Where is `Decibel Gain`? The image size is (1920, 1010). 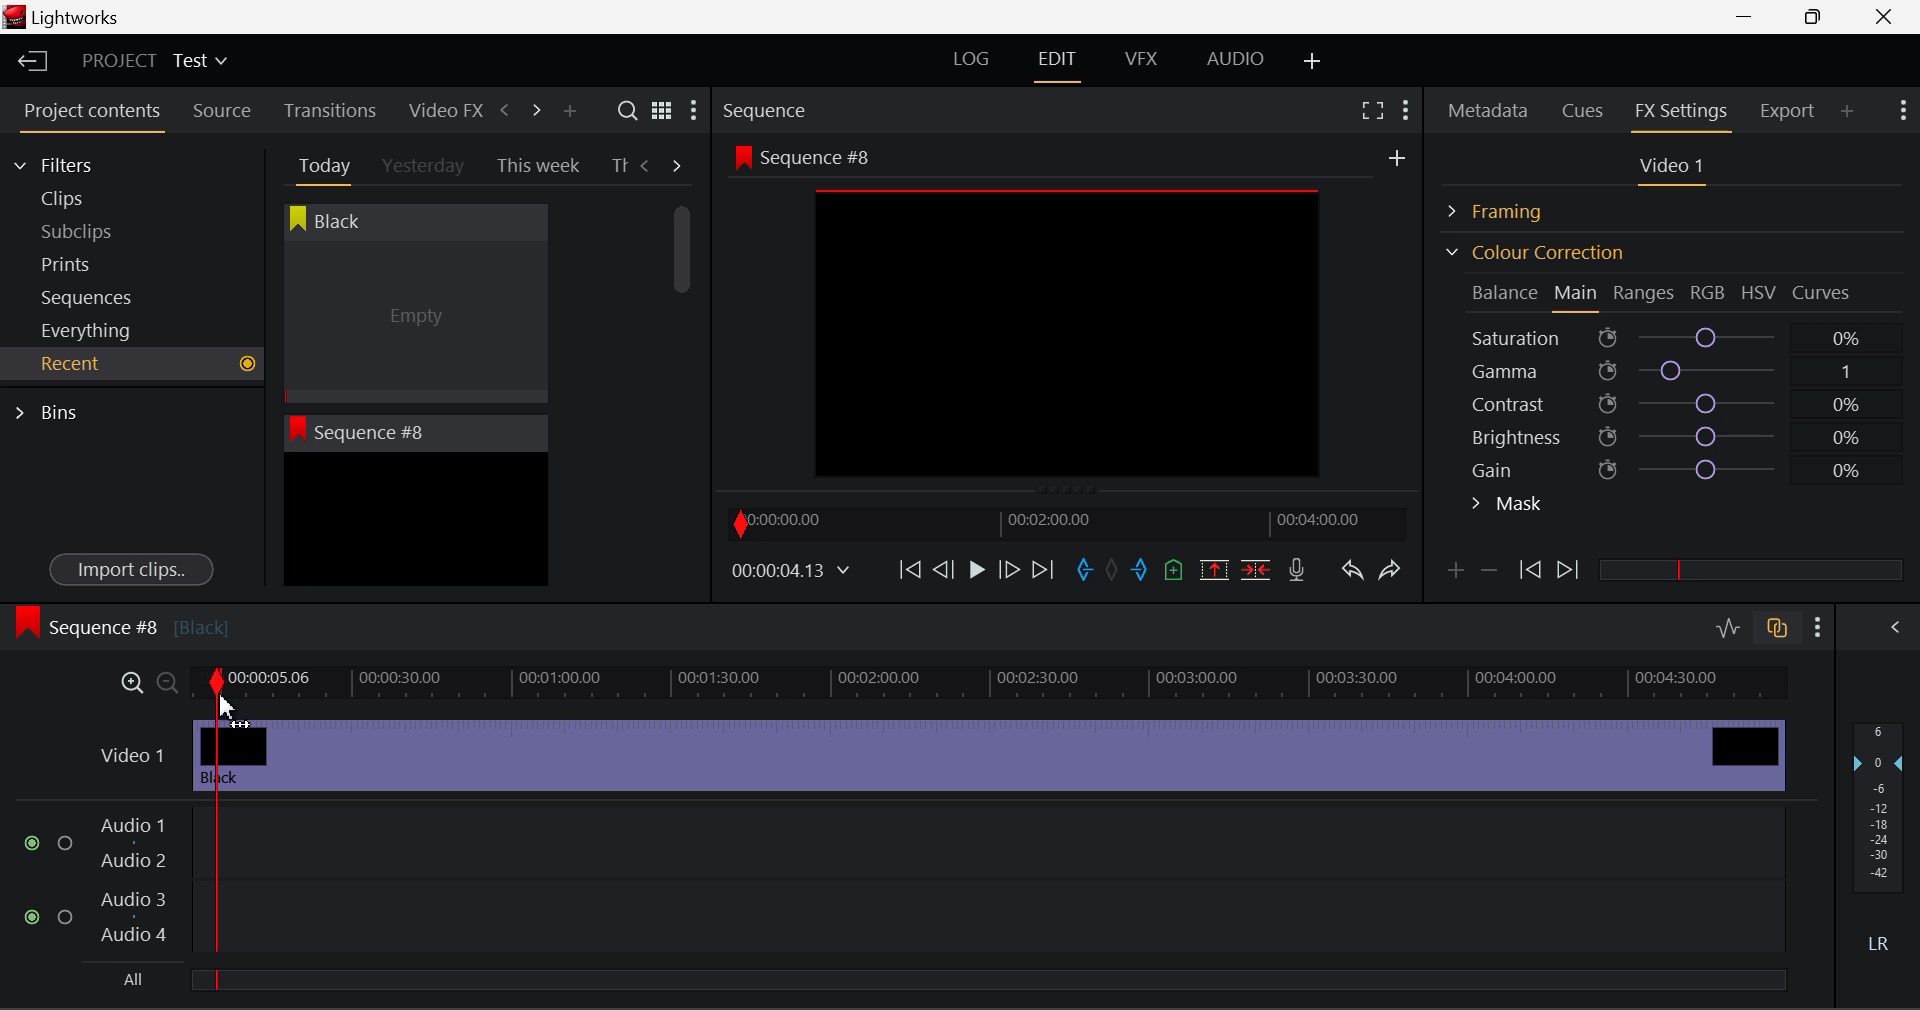
Decibel Gain is located at coordinates (1877, 842).